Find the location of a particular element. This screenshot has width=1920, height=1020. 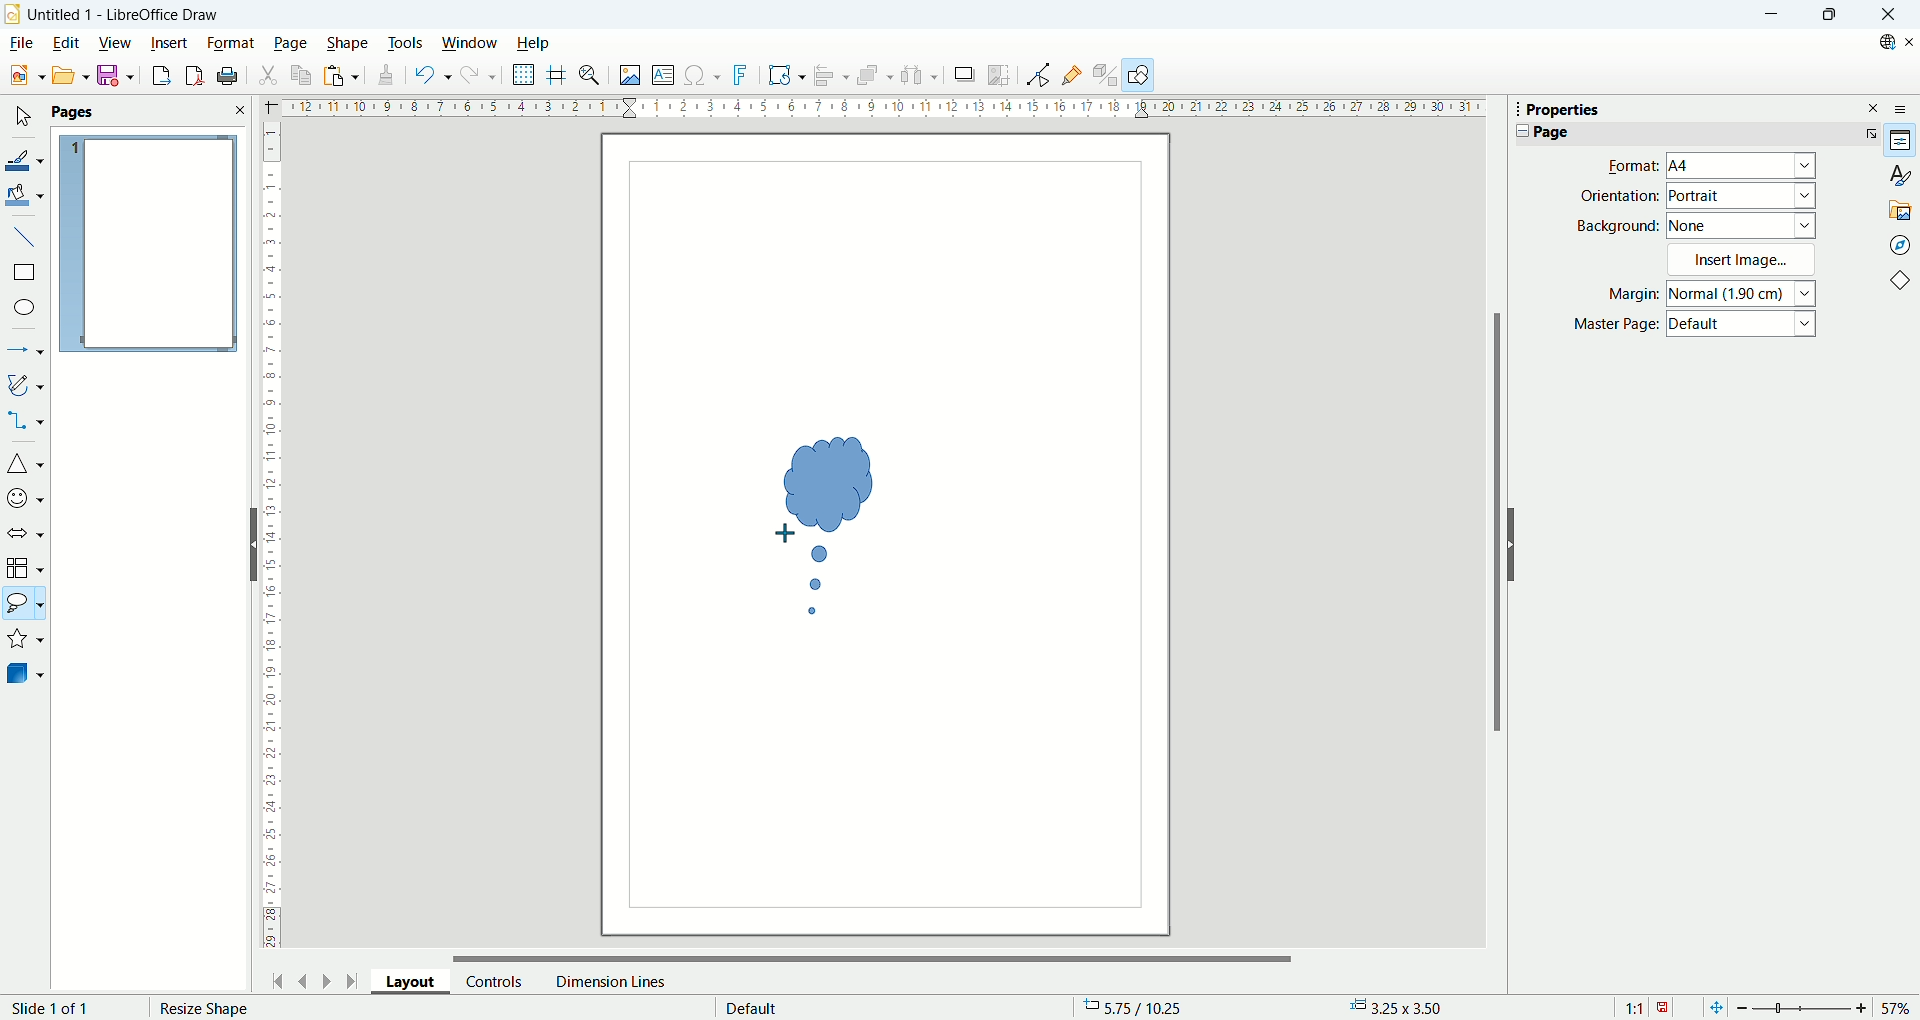

zoom factor is located at coordinates (1823, 1006).